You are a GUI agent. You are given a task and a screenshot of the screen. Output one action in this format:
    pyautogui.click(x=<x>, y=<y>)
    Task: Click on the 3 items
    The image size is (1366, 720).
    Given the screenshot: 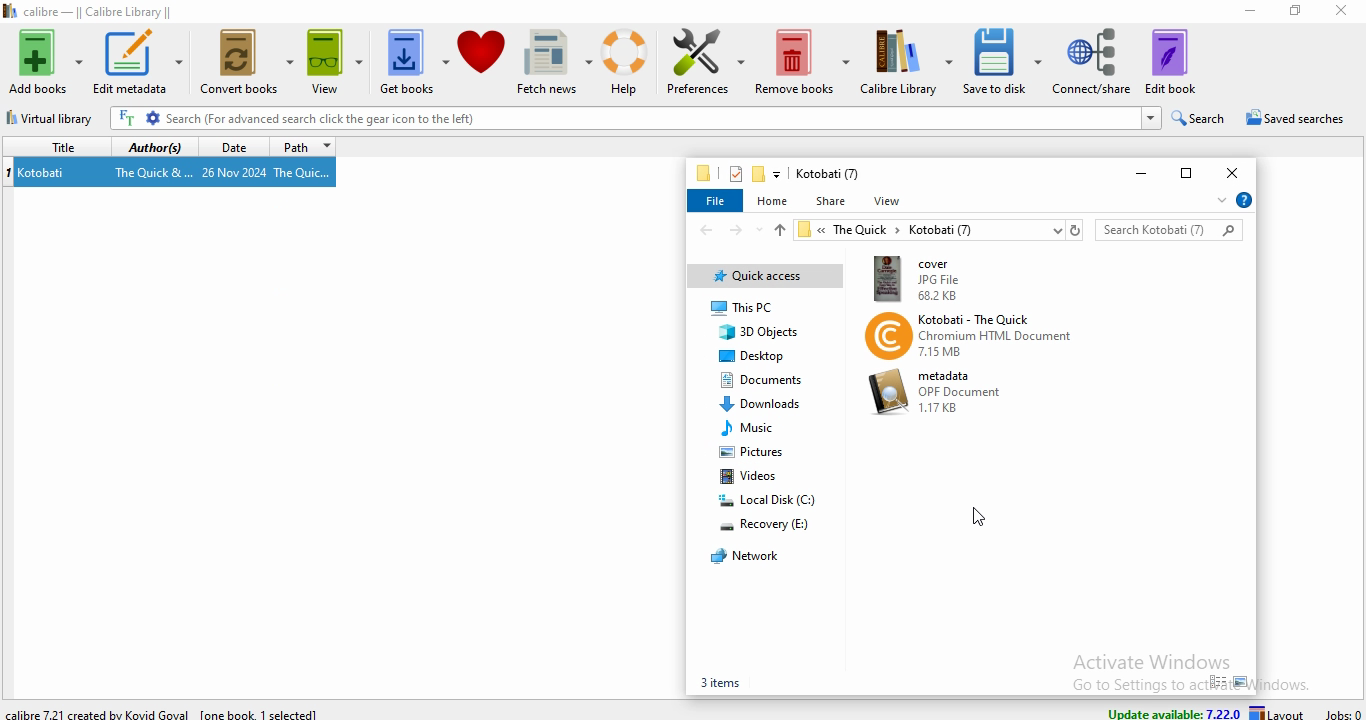 What is the action you would take?
    pyautogui.click(x=718, y=682)
    